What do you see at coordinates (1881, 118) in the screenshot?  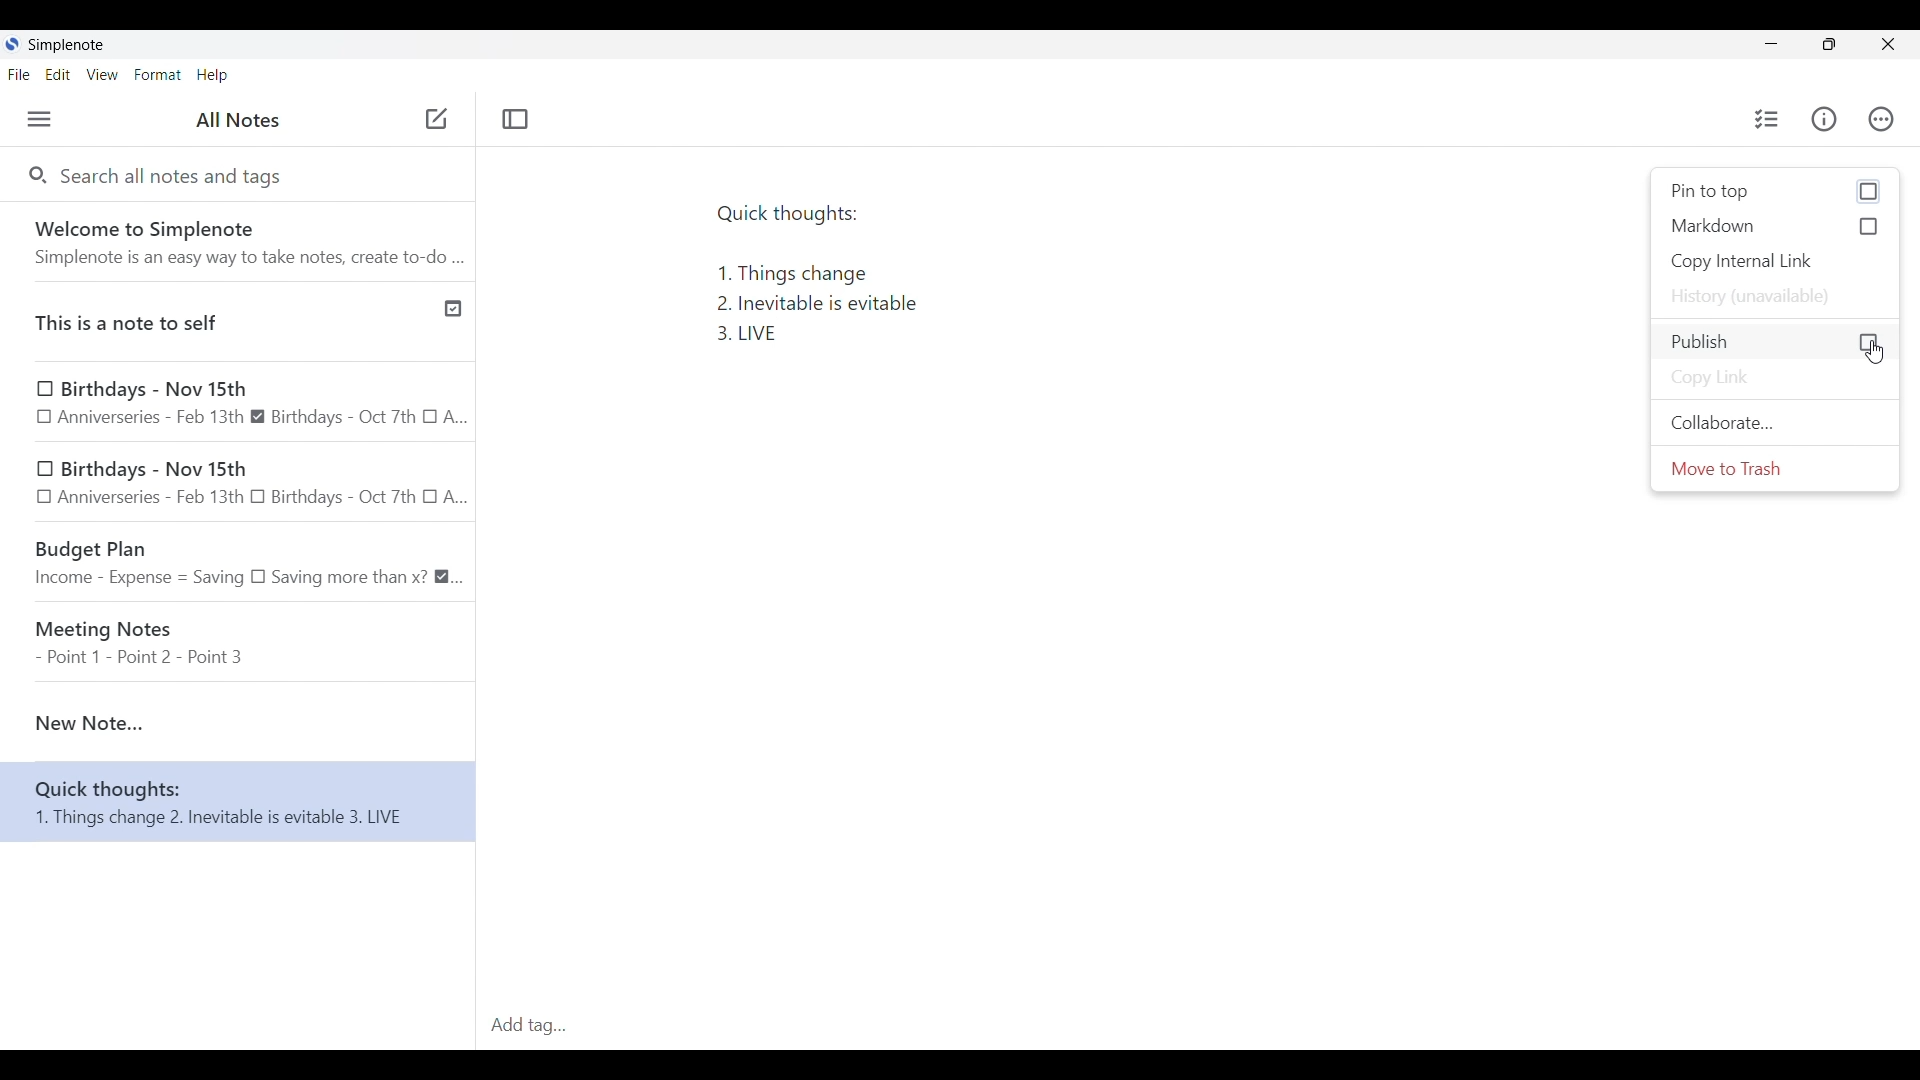 I see `Actions` at bounding box center [1881, 118].